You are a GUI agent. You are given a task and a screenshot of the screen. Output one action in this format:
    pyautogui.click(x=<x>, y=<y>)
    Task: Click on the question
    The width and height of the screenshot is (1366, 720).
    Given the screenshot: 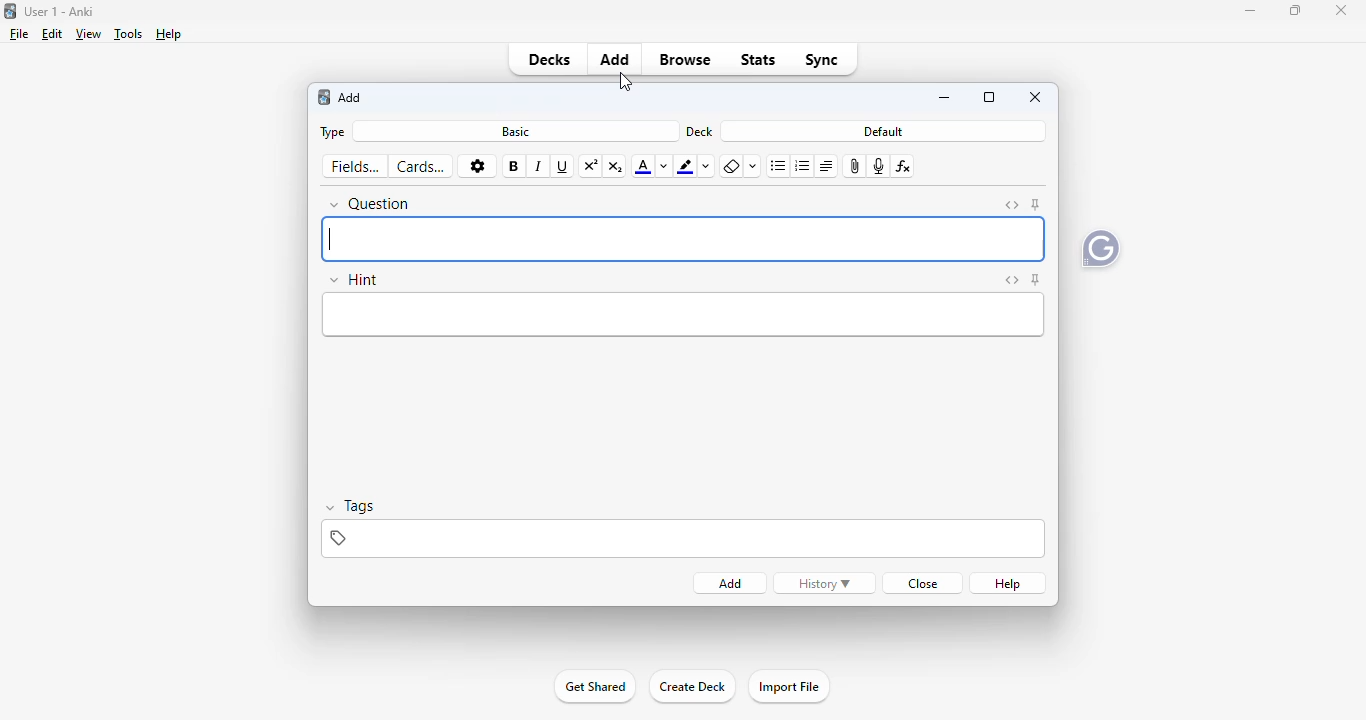 What is the action you would take?
    pyautogui.click(x=370, y=204)
    